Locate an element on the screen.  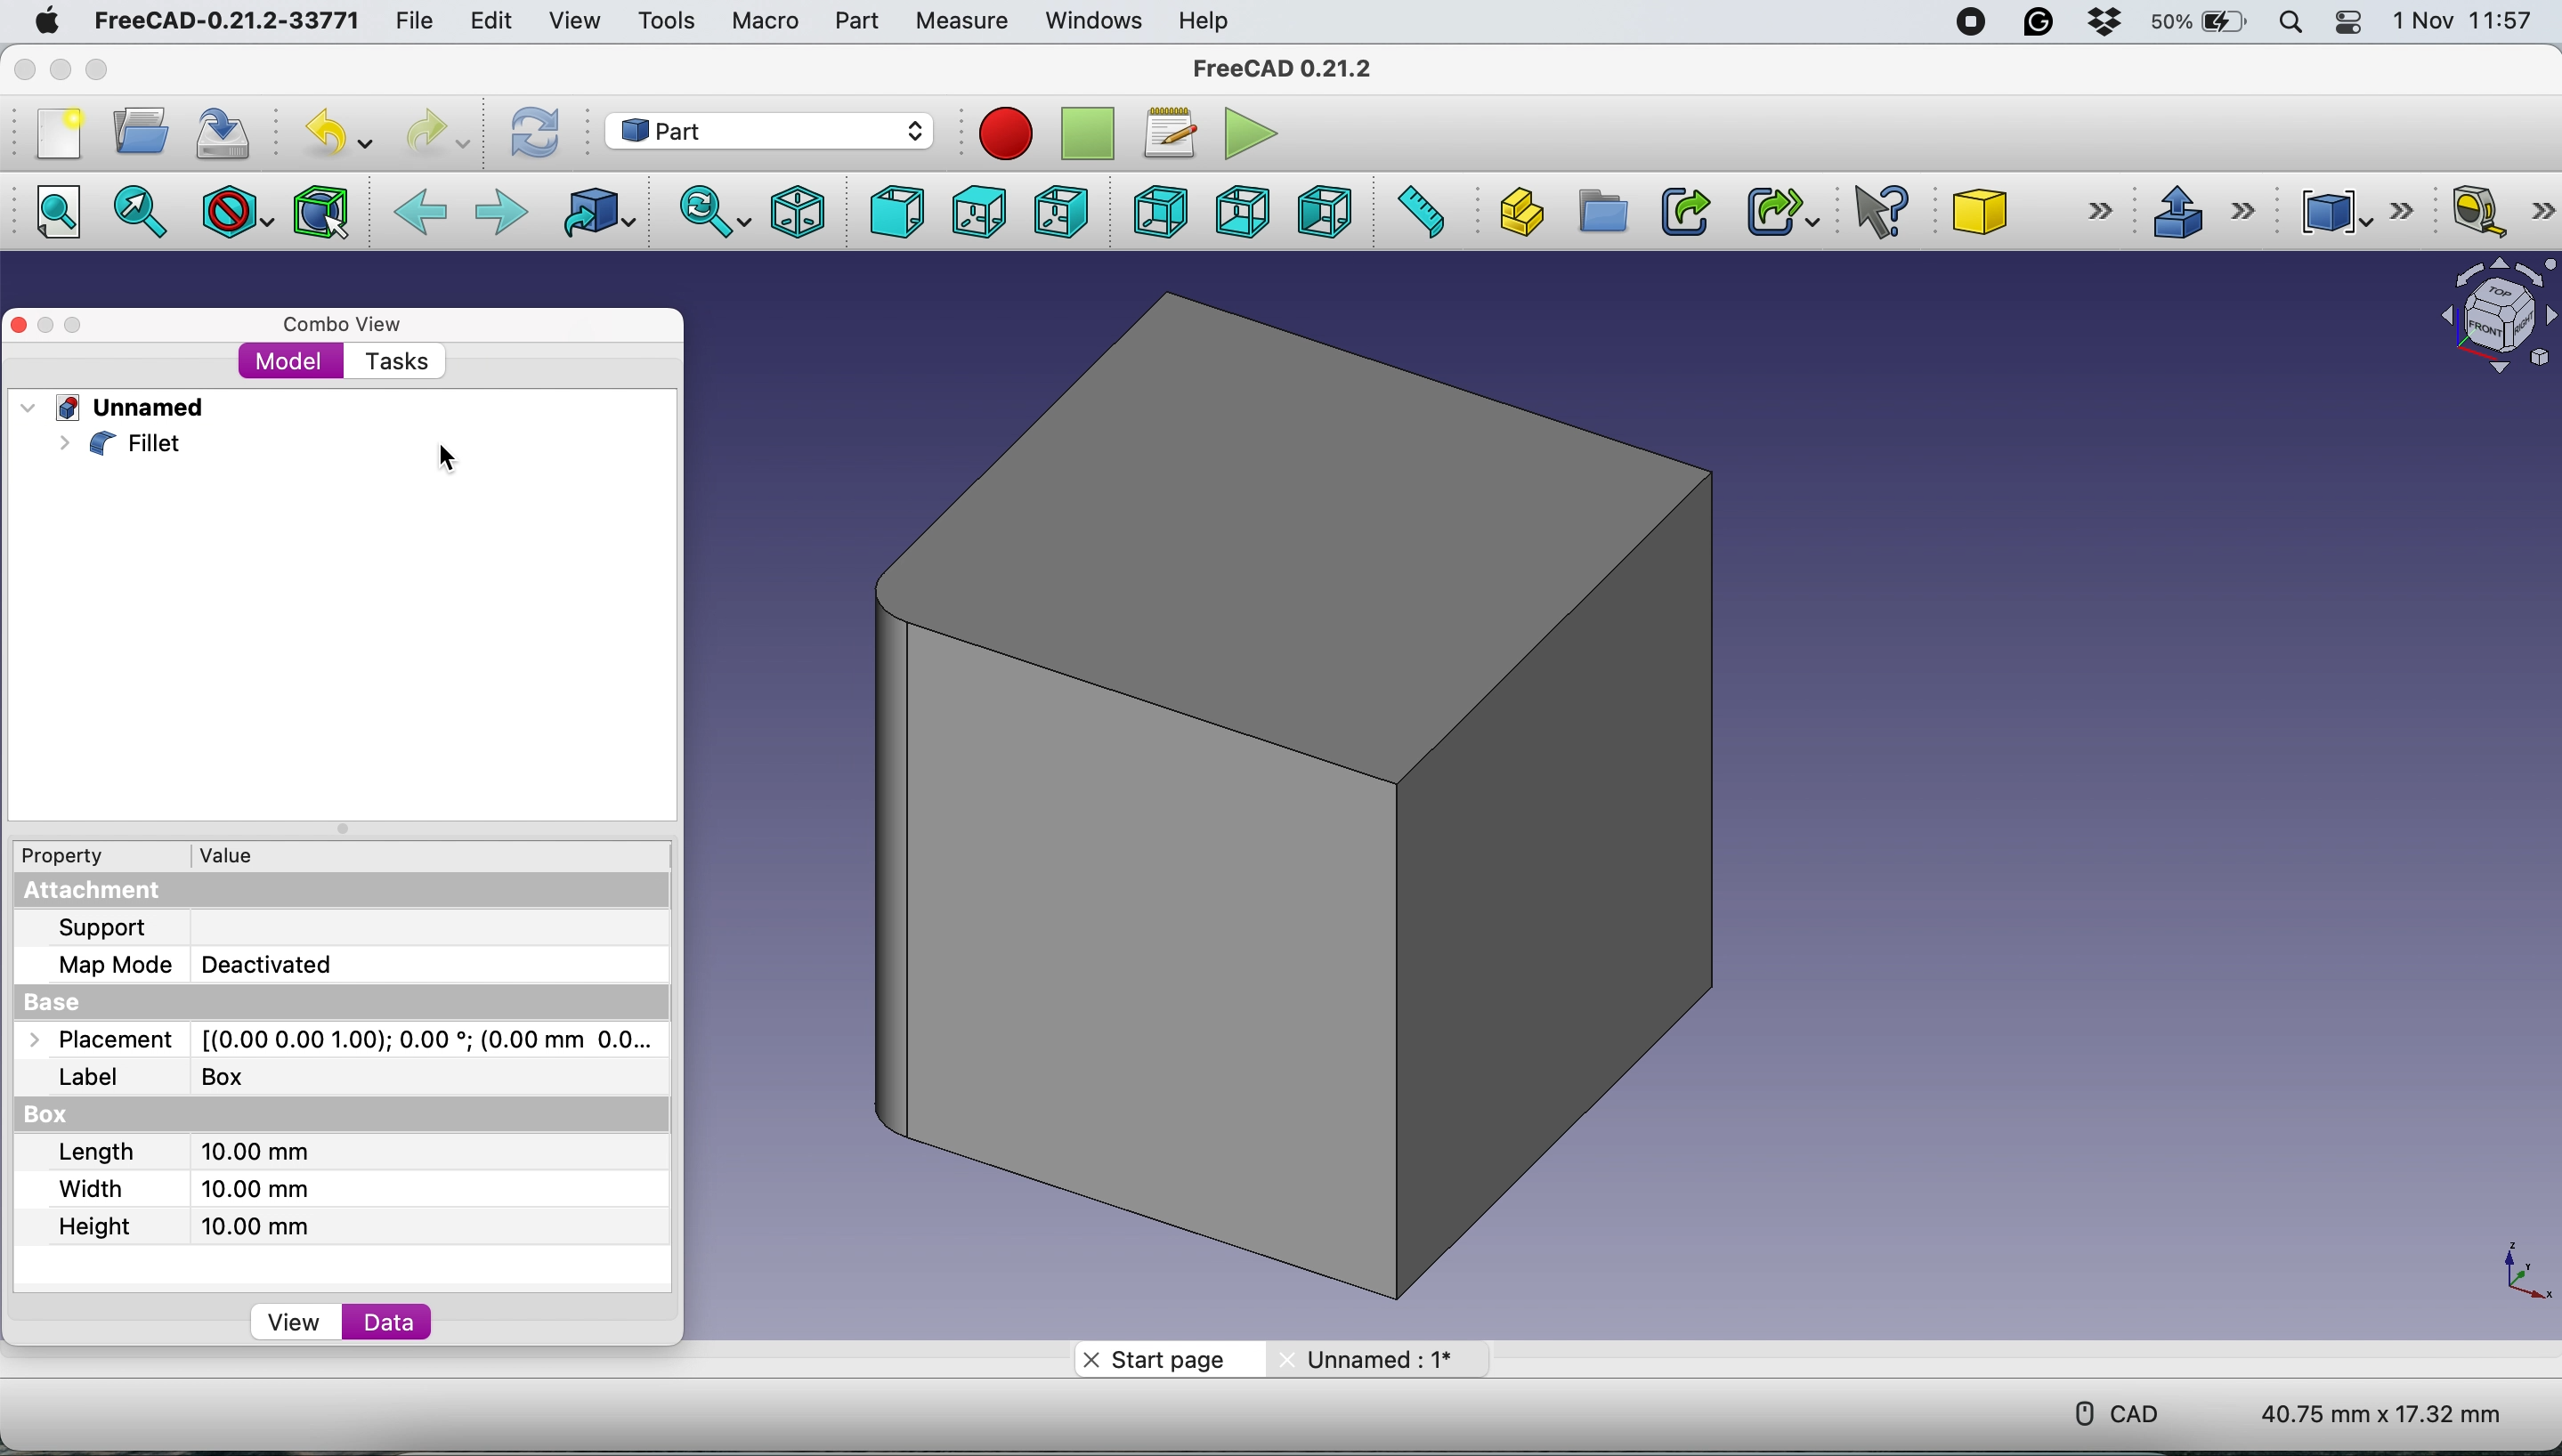
fit all is located at coordinates (55, 213).